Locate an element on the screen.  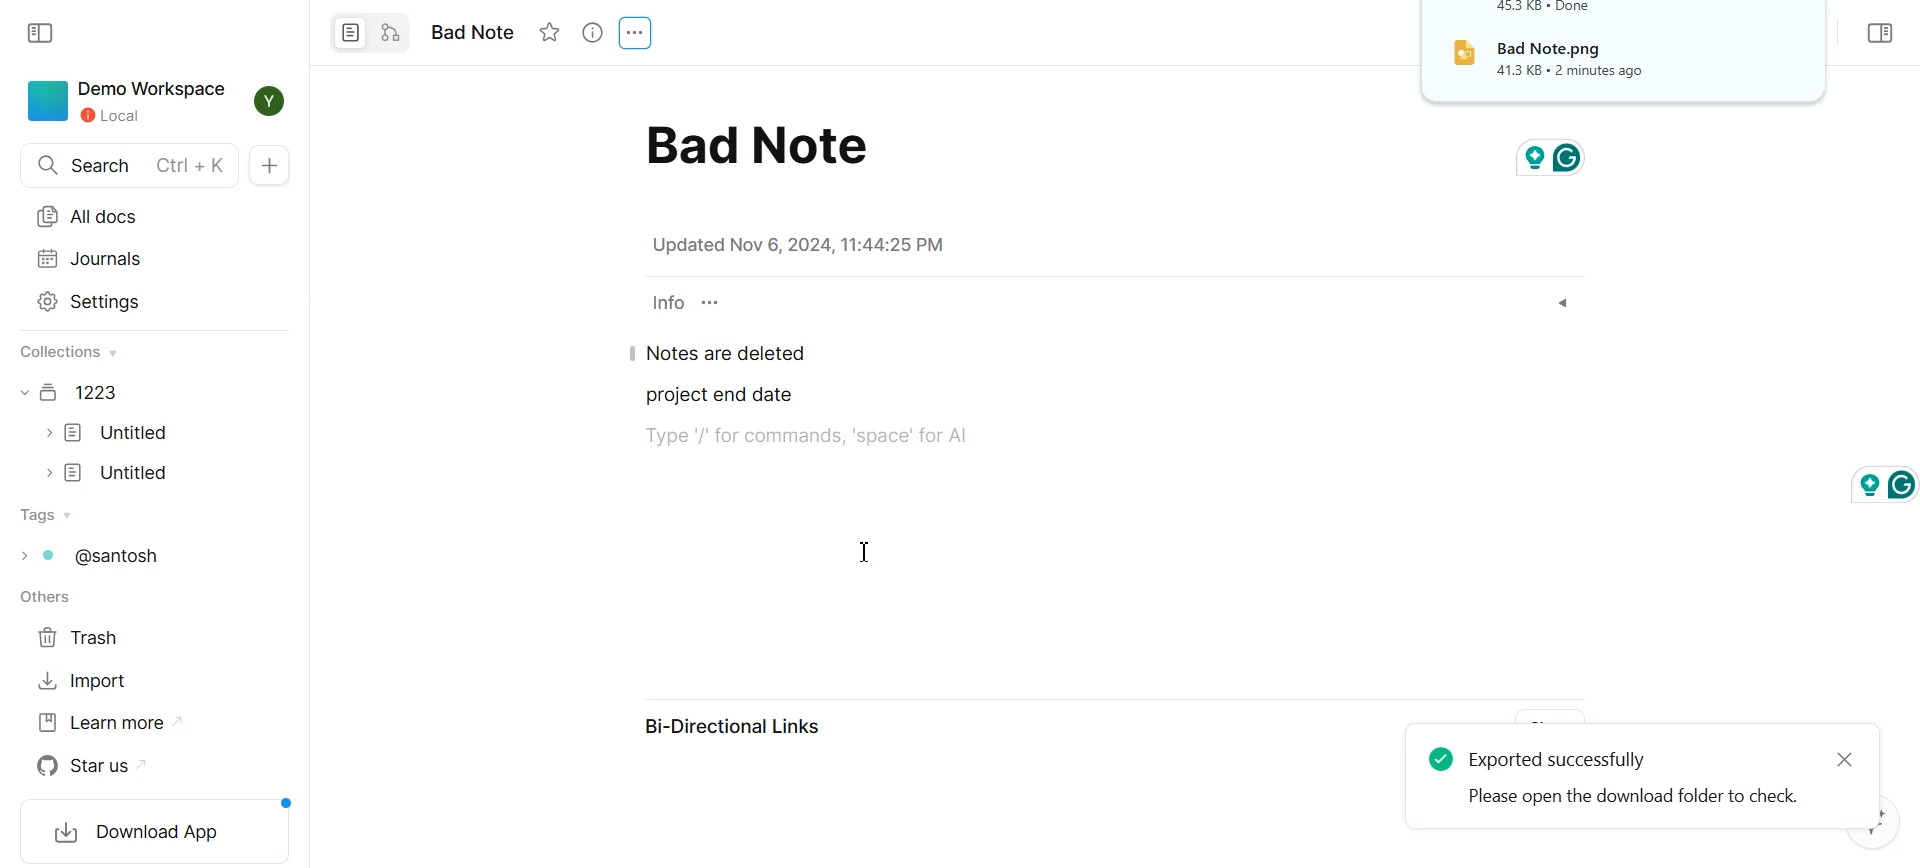
Star us is located at coordinates (92, 766).